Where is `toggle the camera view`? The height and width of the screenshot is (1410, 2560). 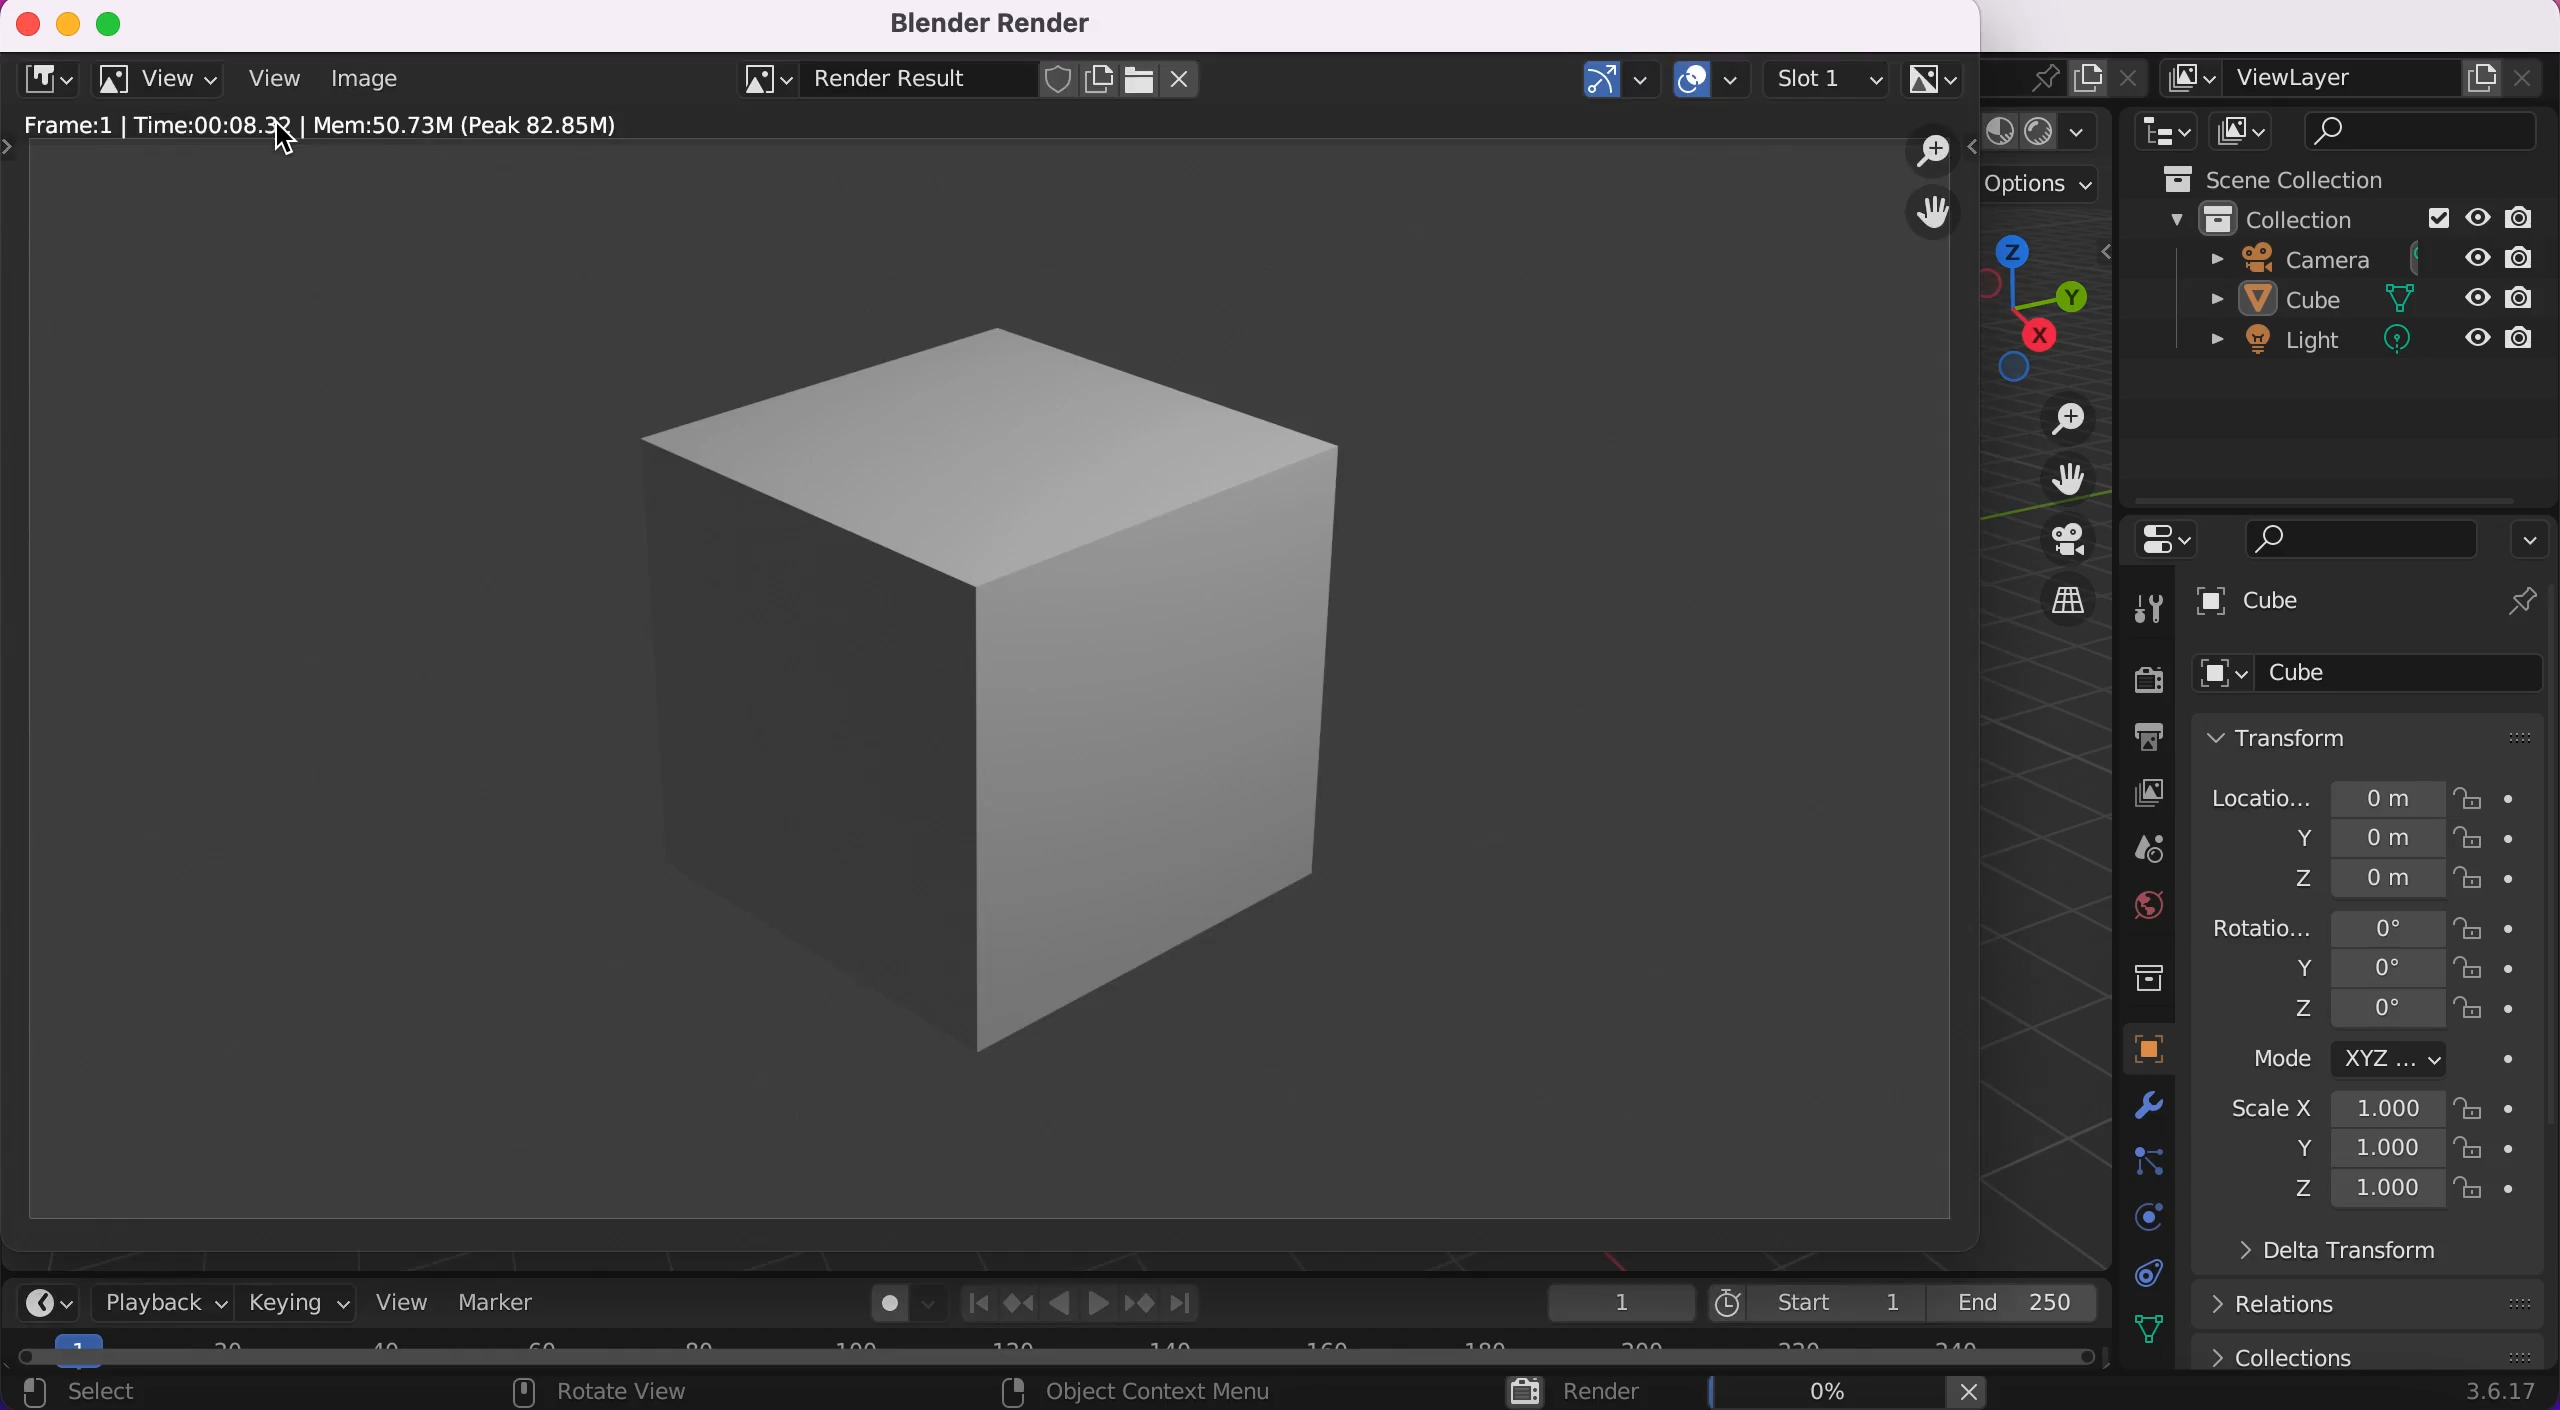
toggle the camera view is located at coordinates (2064, 540).